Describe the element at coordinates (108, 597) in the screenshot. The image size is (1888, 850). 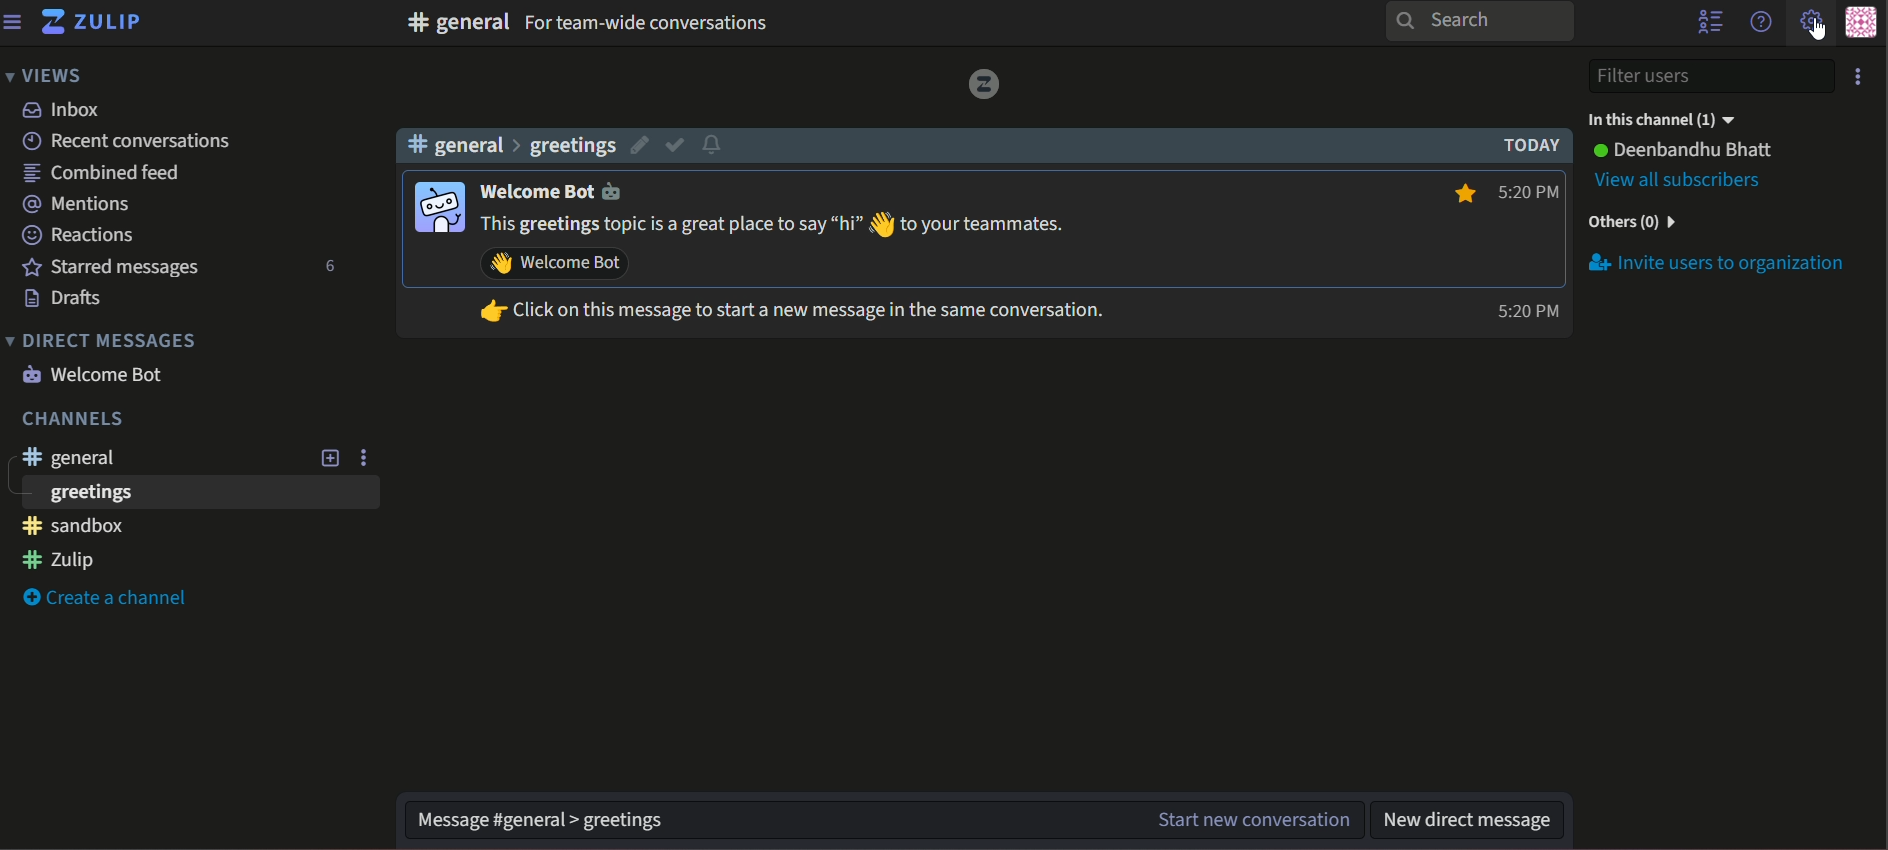
I see `create` at that location.